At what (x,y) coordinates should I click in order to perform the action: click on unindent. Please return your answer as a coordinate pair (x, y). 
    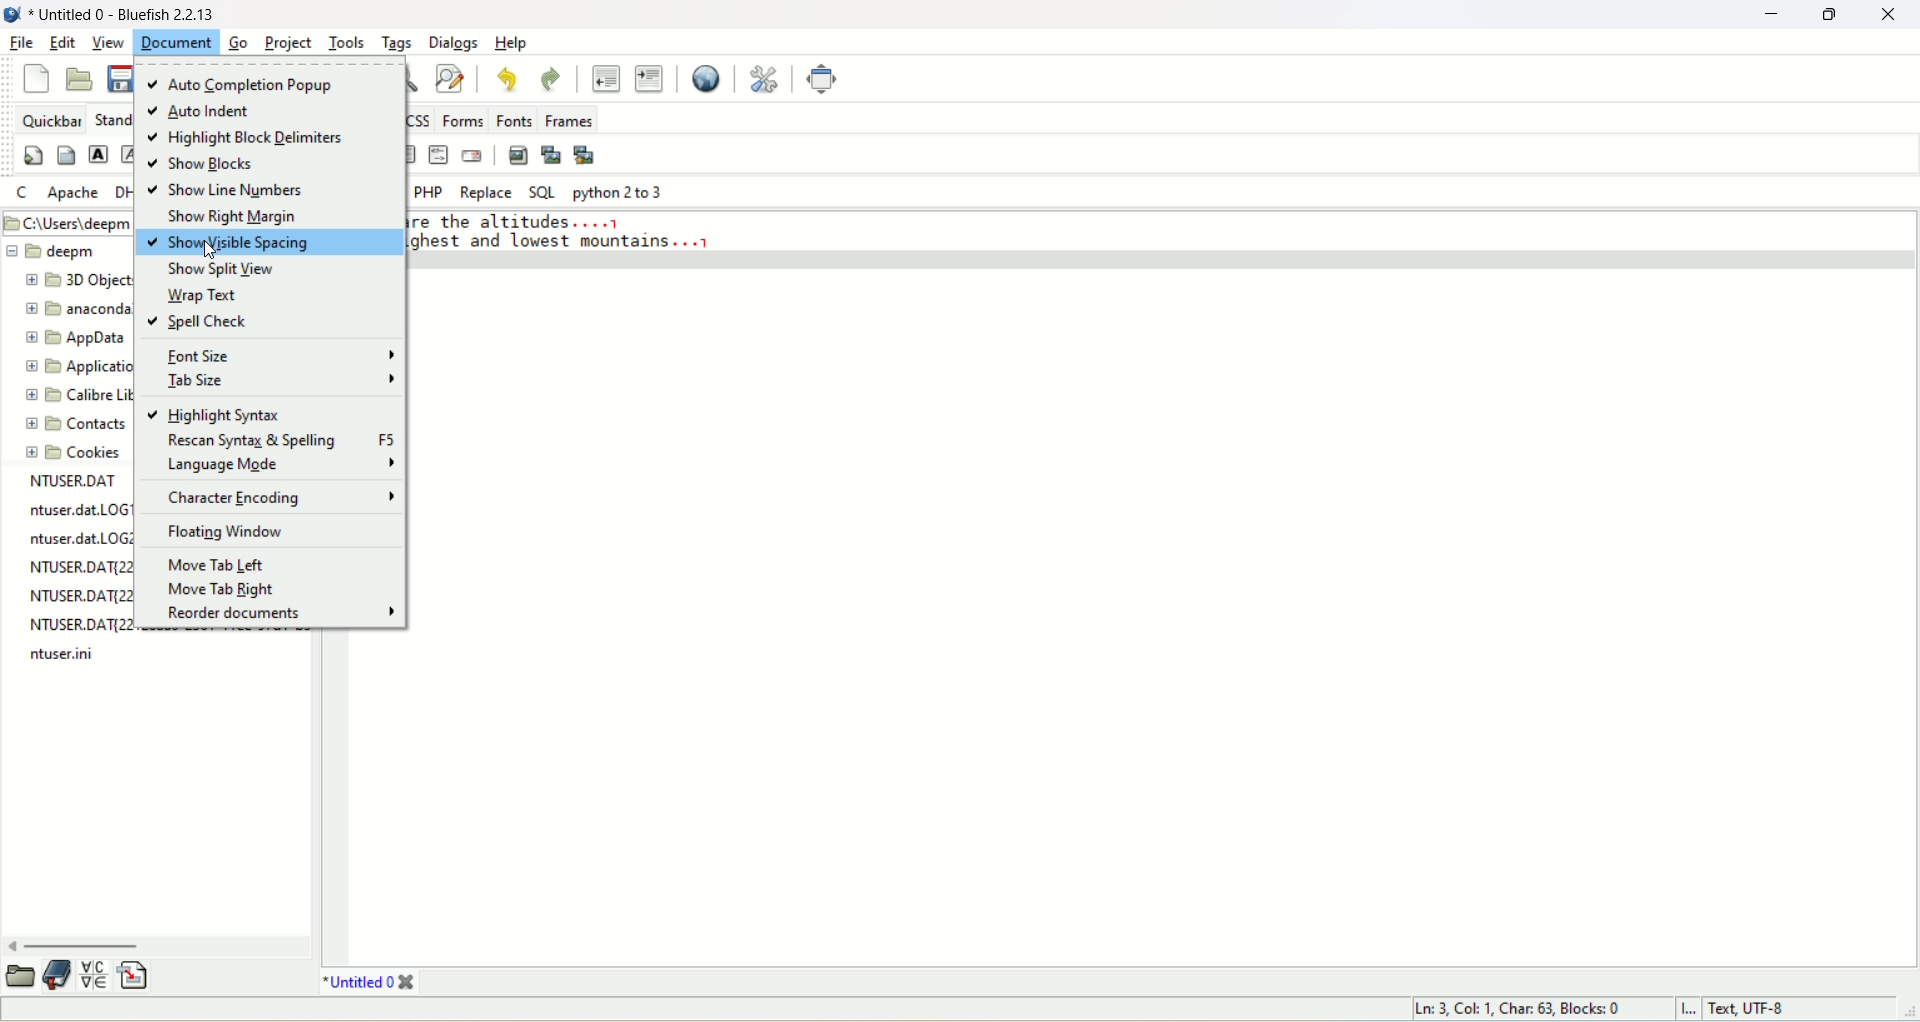
    Looking at the image, I should click on (605, 77).